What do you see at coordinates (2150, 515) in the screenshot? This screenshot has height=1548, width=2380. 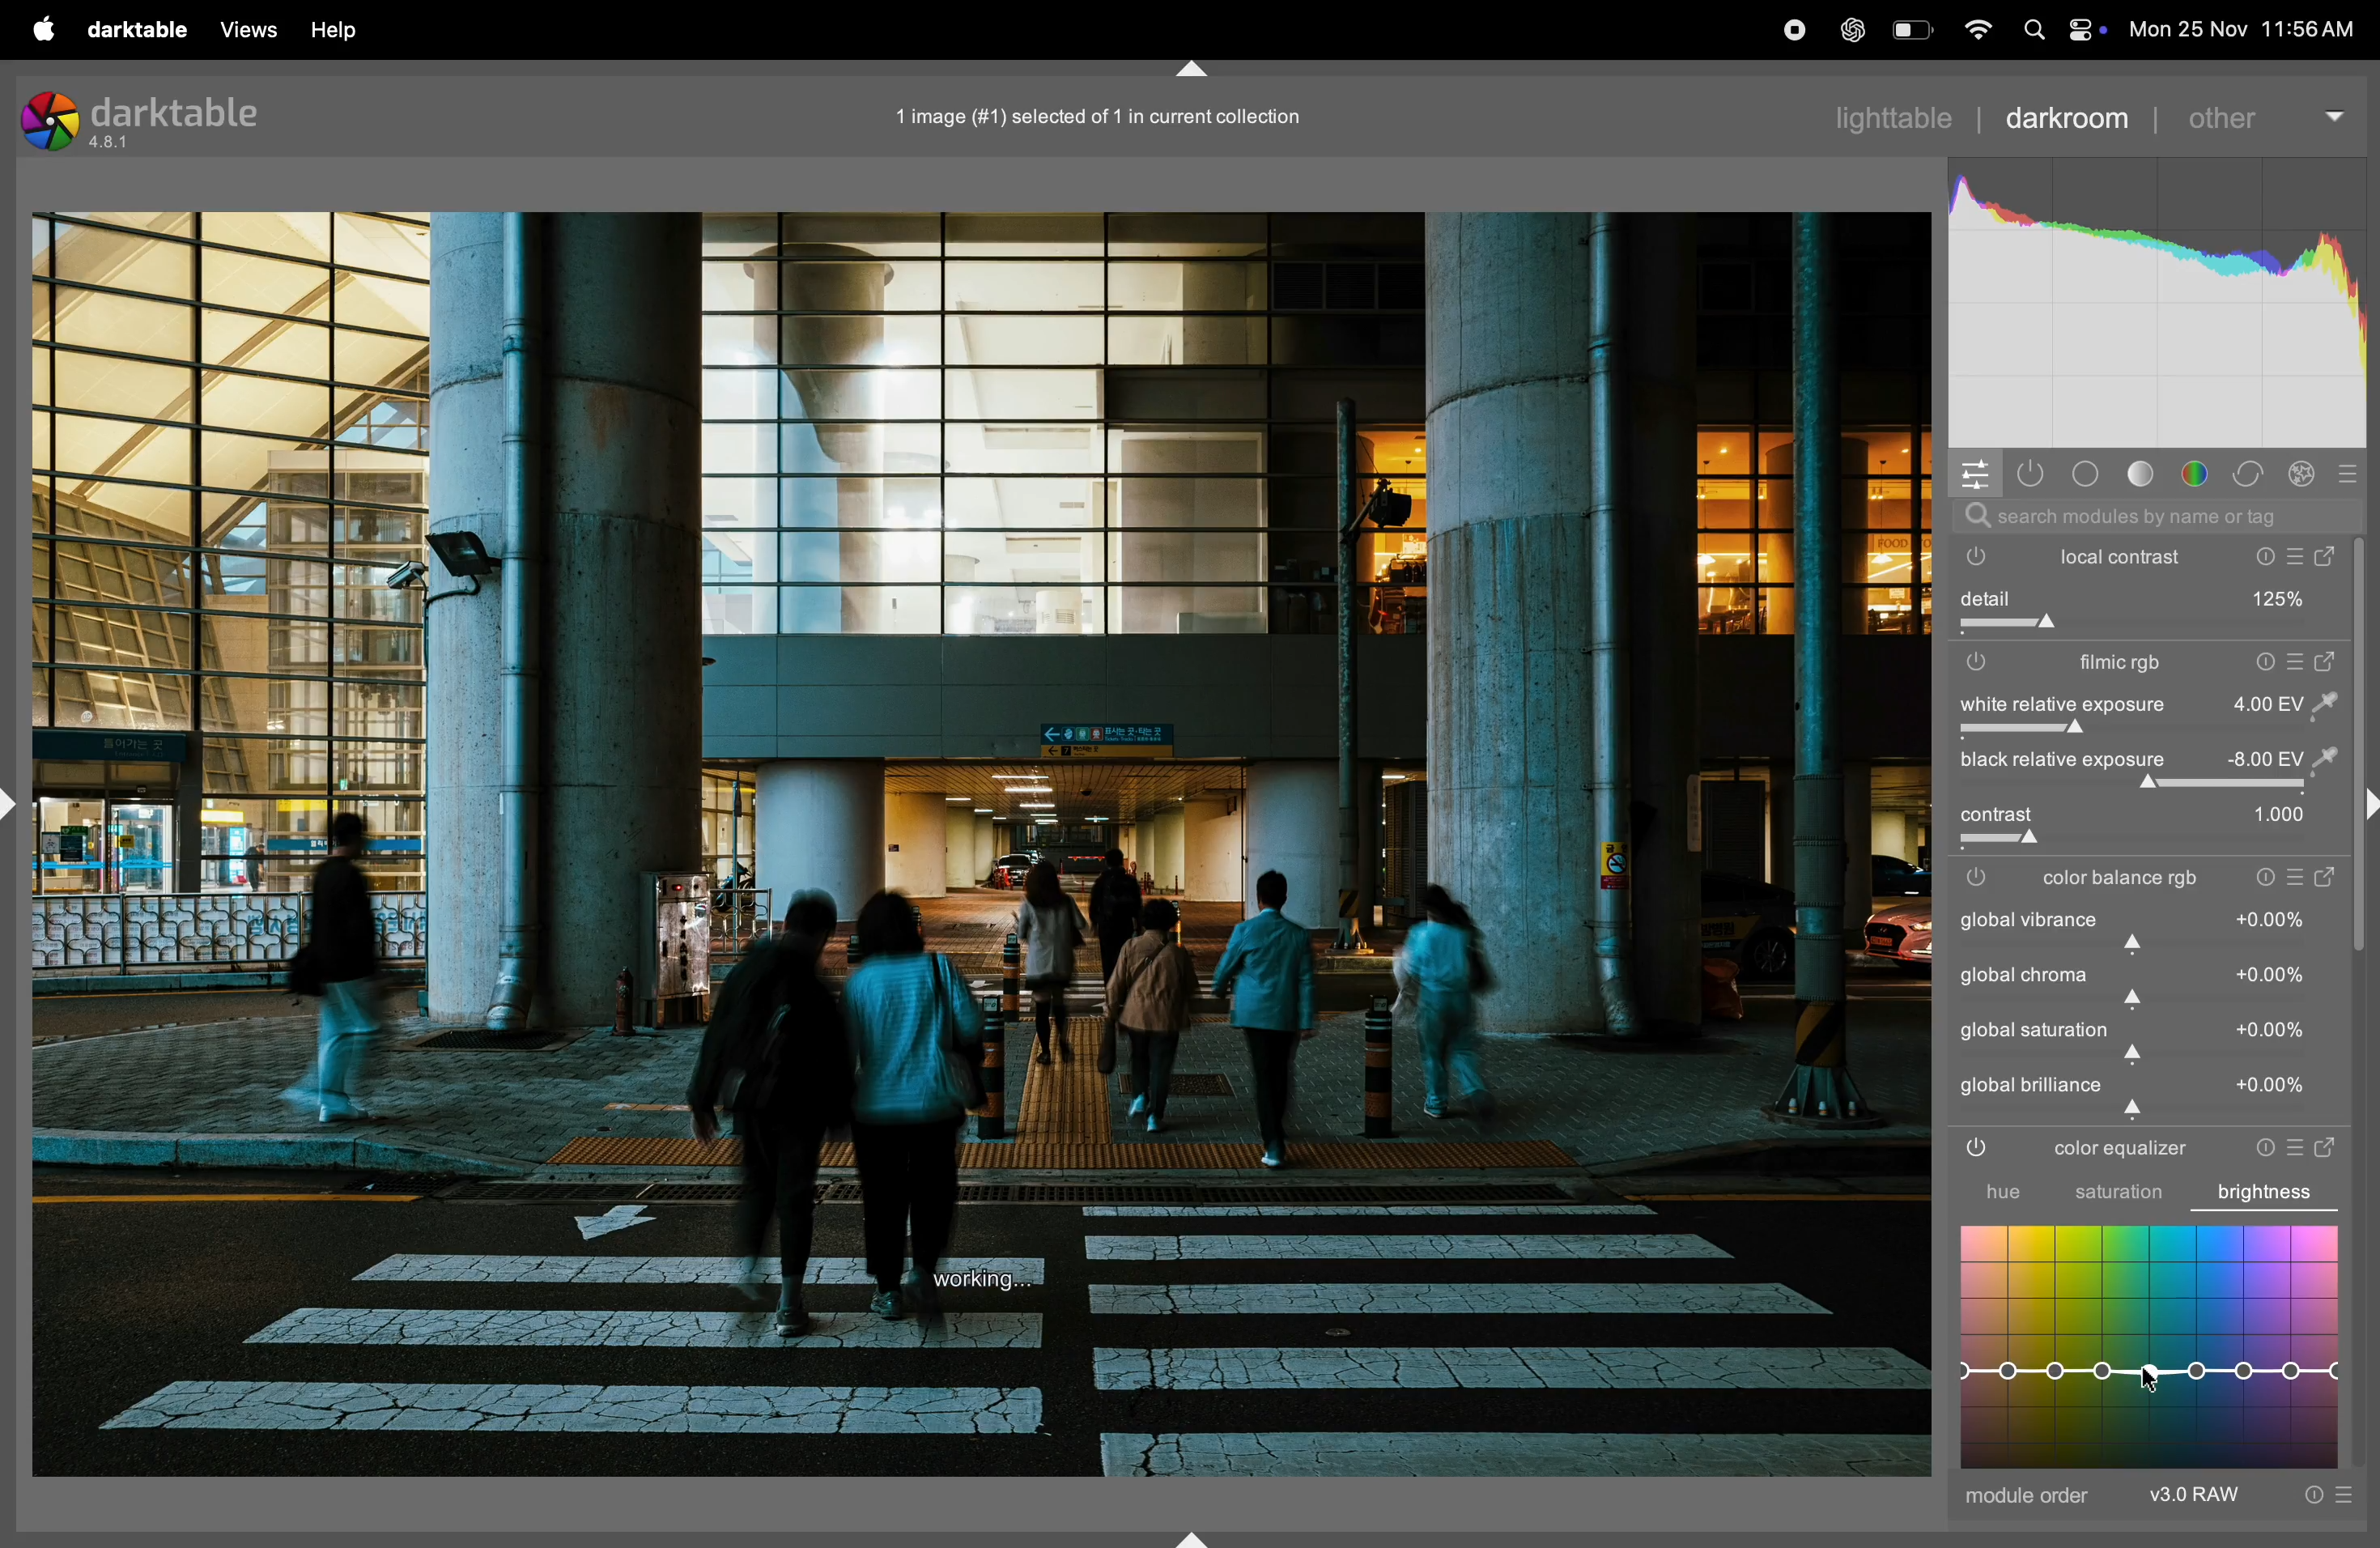 I see `search bar` at bounding box center [2150, 515].